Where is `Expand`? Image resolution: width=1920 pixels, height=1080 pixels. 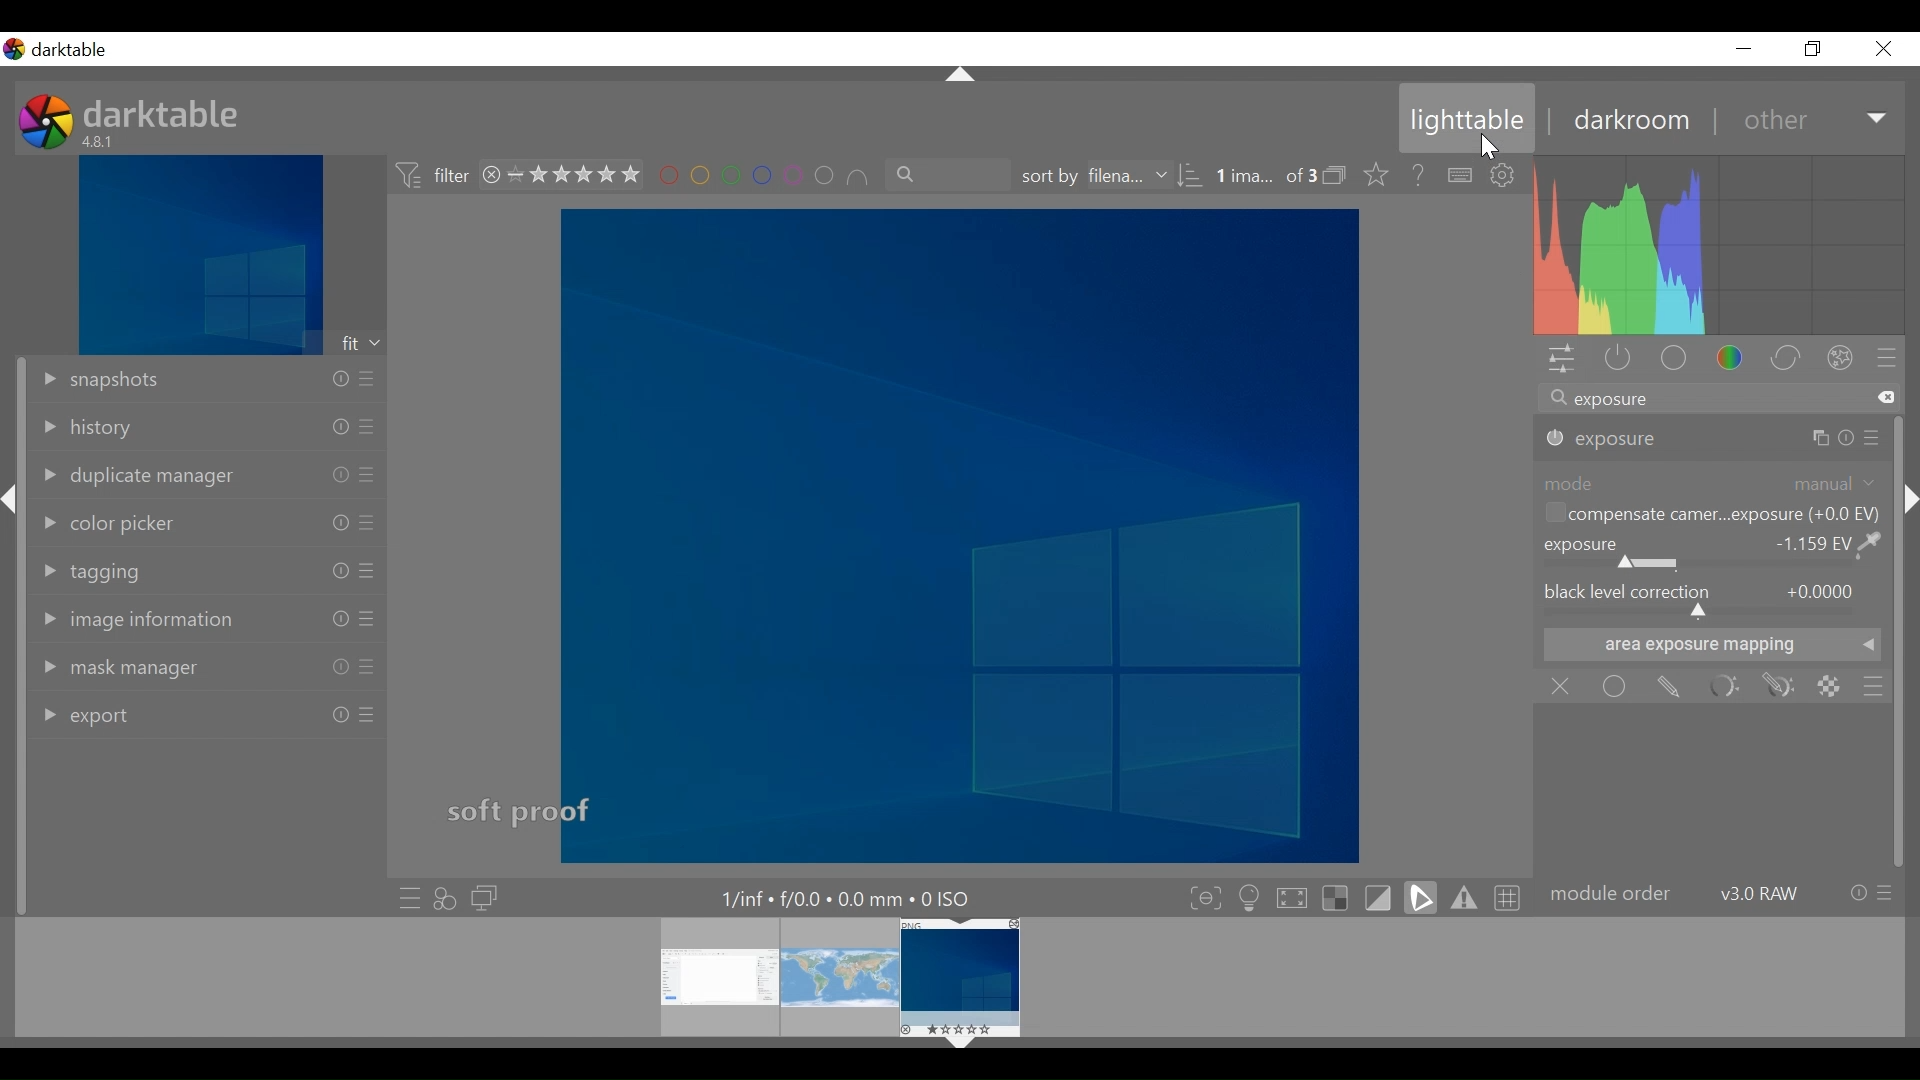
Expand is located at coordinates (1879, 120).